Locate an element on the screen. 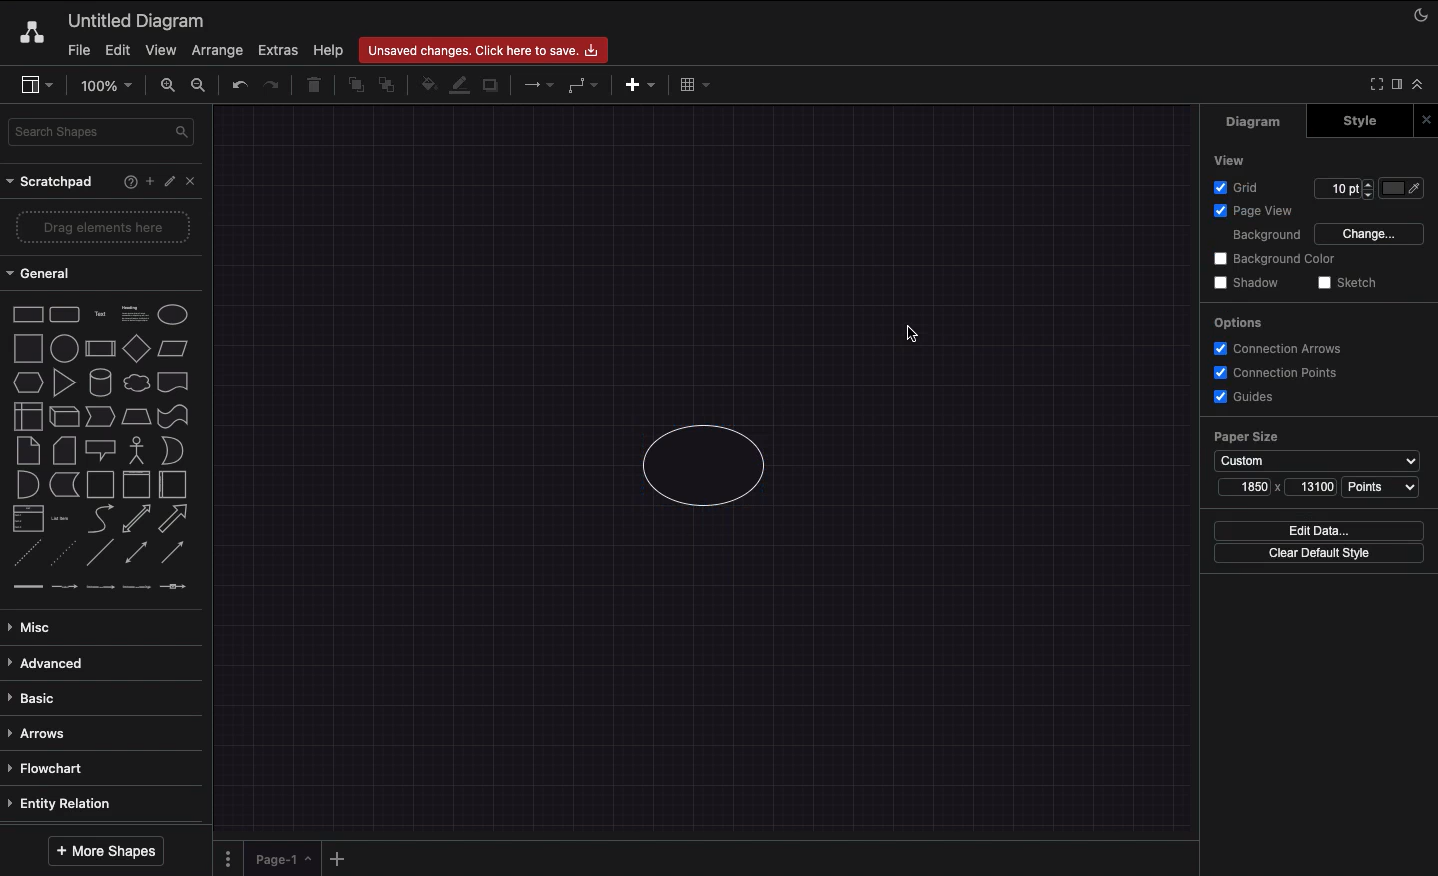 This screenshot has width=1438, height=876. Edit is located at coordinates (172, 182).